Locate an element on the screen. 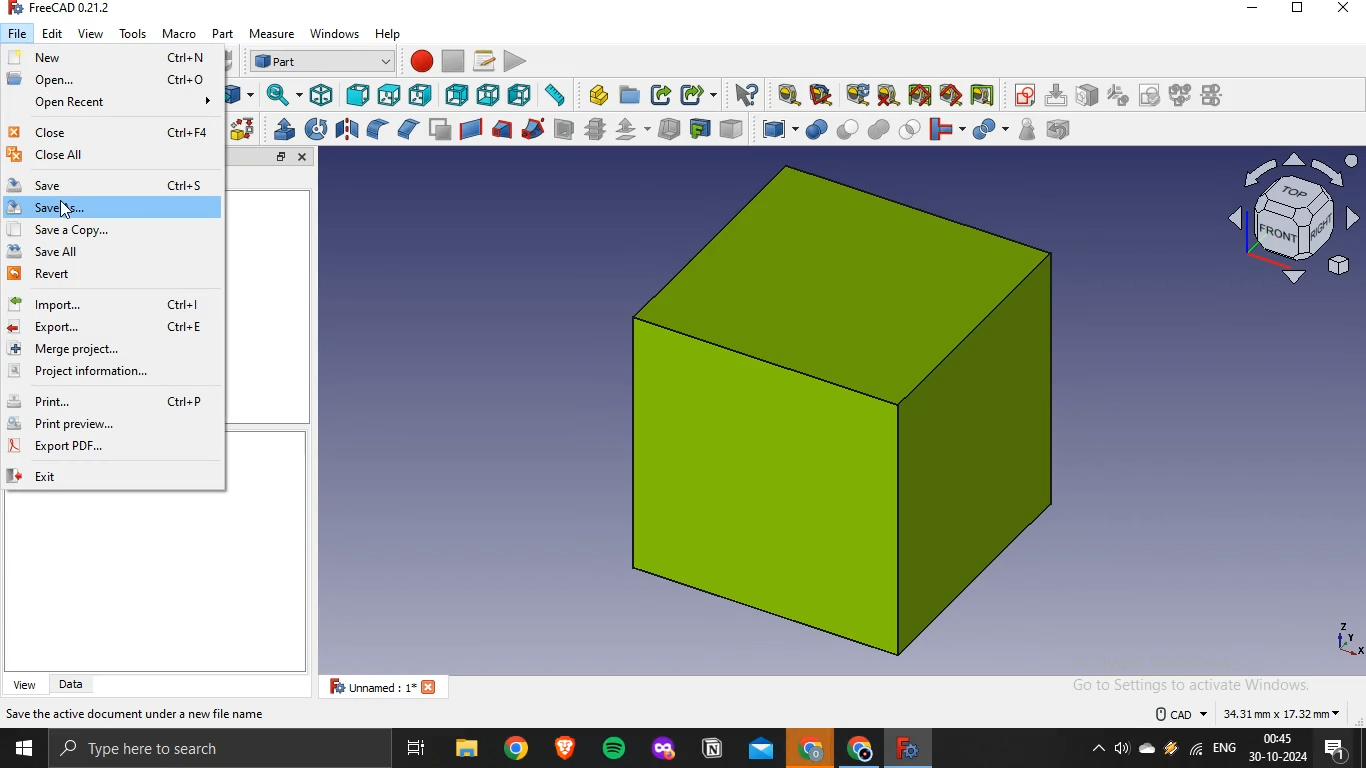 The width and height of the screenshot is (1366, 768). measure angular is located at coordinates (822, 95).